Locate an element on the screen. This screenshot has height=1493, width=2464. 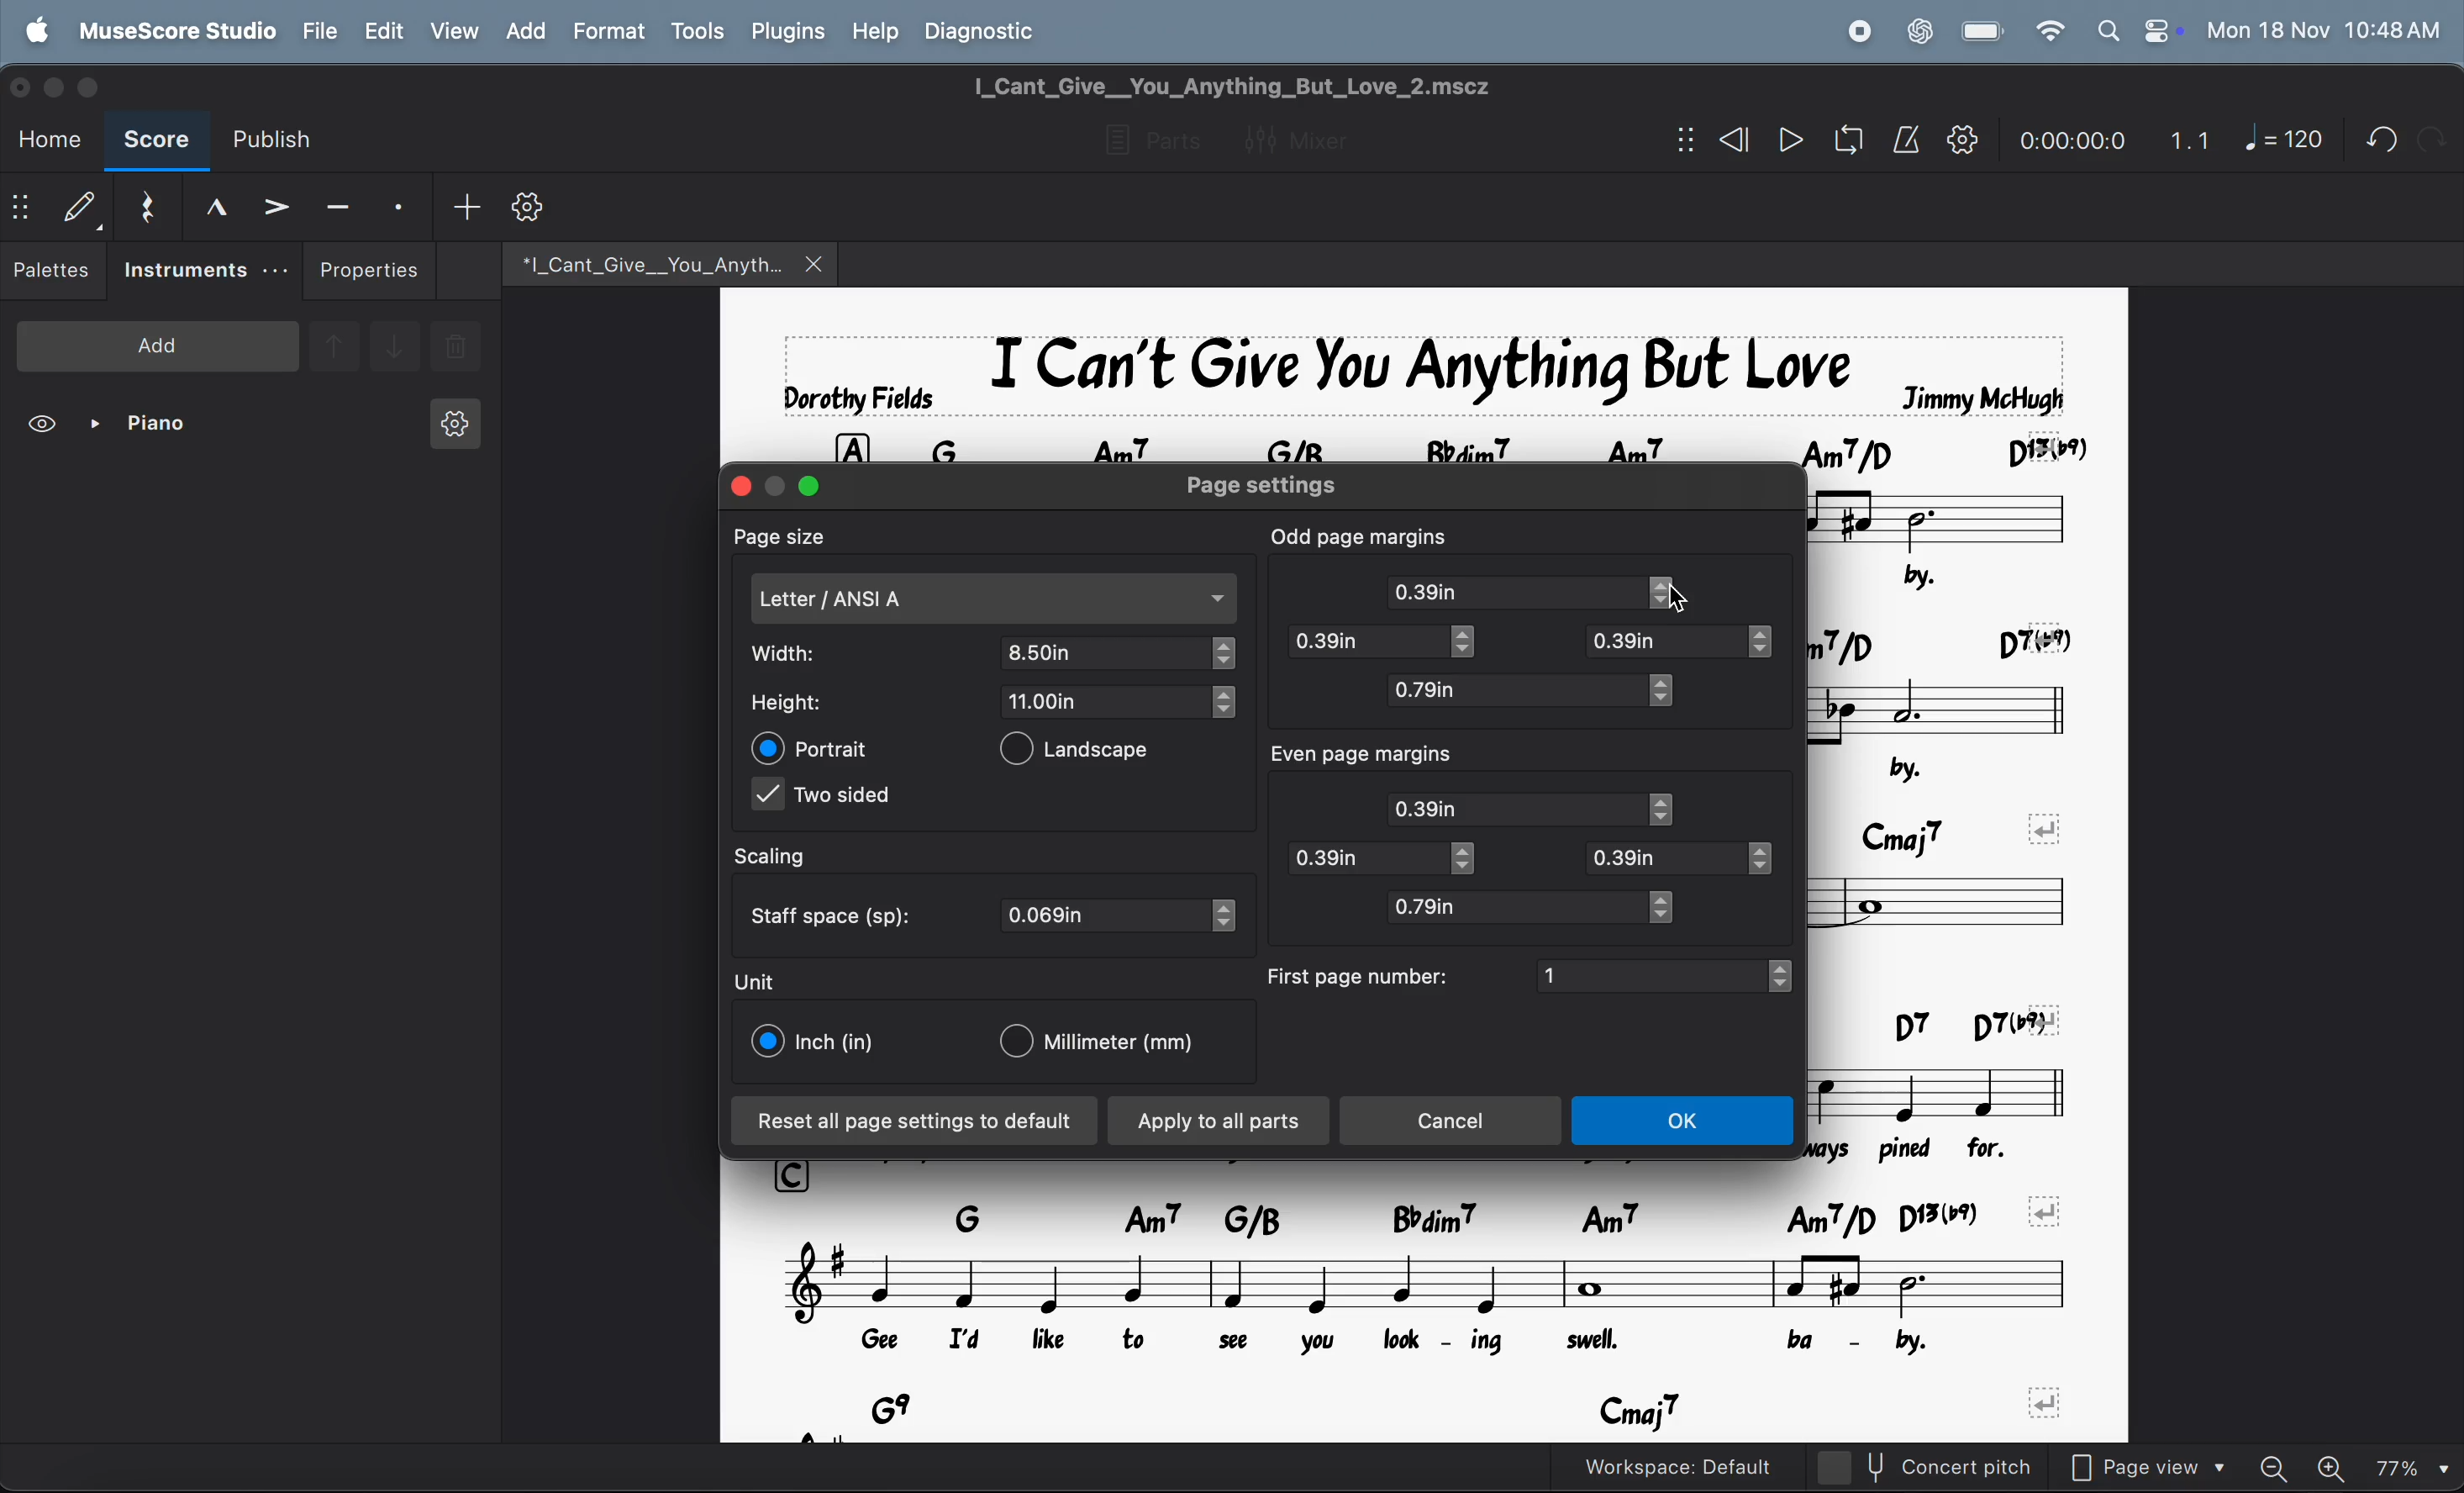
toogle is located at coordinates (1474, 645).